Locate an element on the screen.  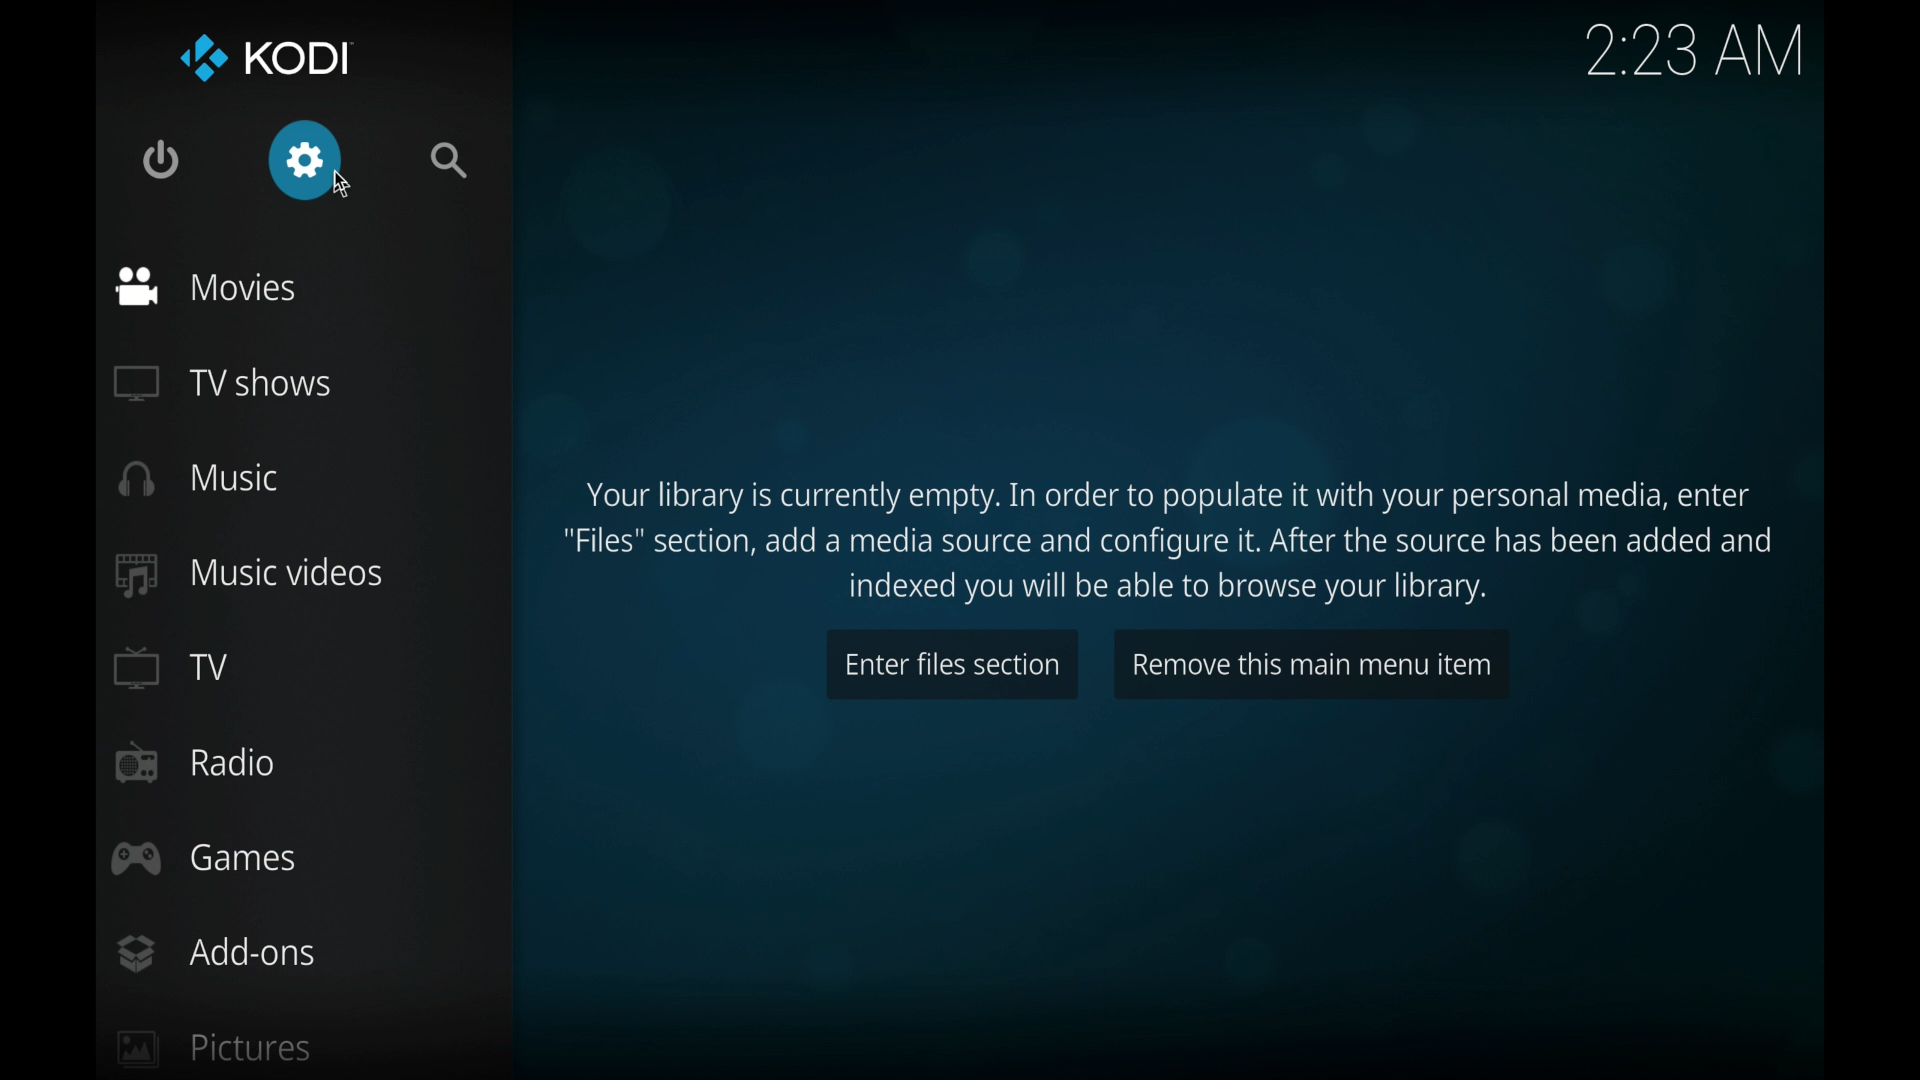
movies is located at coordinates (205, 286).